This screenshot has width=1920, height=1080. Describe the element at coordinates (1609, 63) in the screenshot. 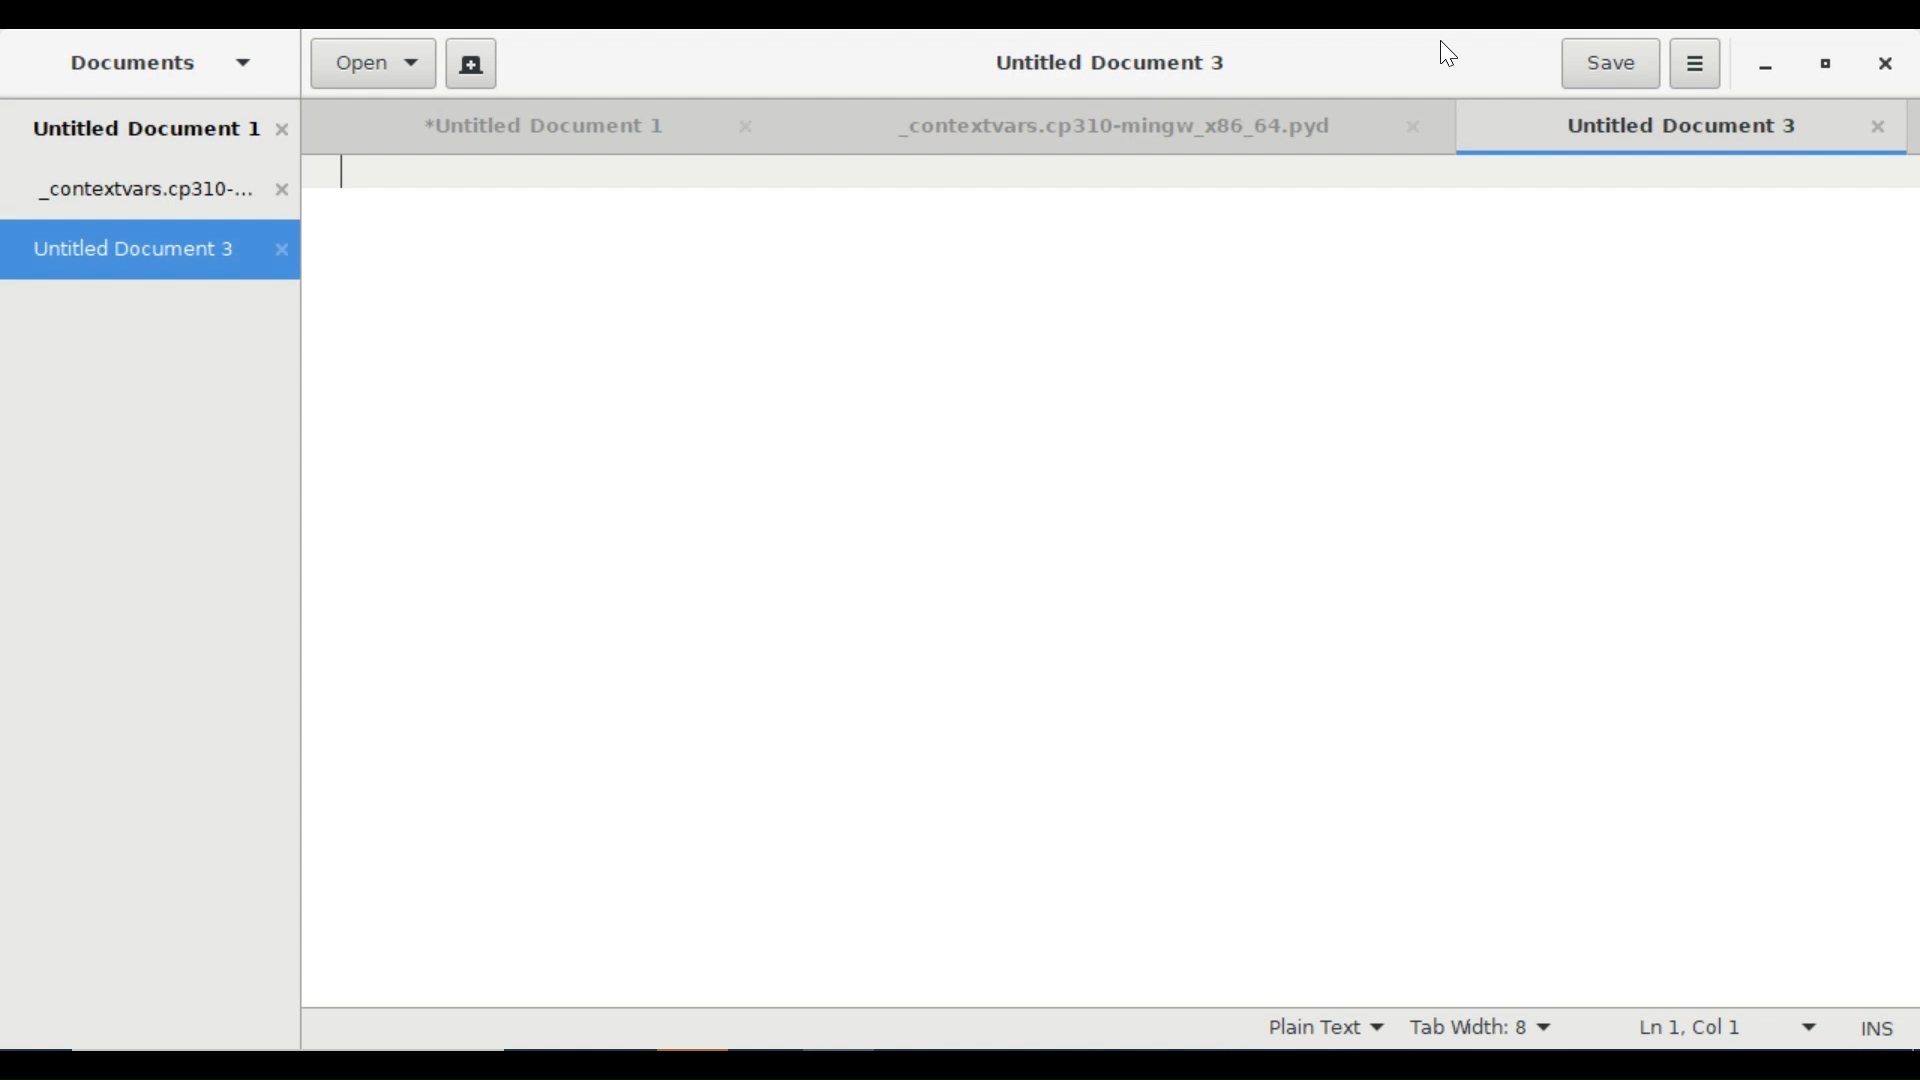

I see `Save` at that location.